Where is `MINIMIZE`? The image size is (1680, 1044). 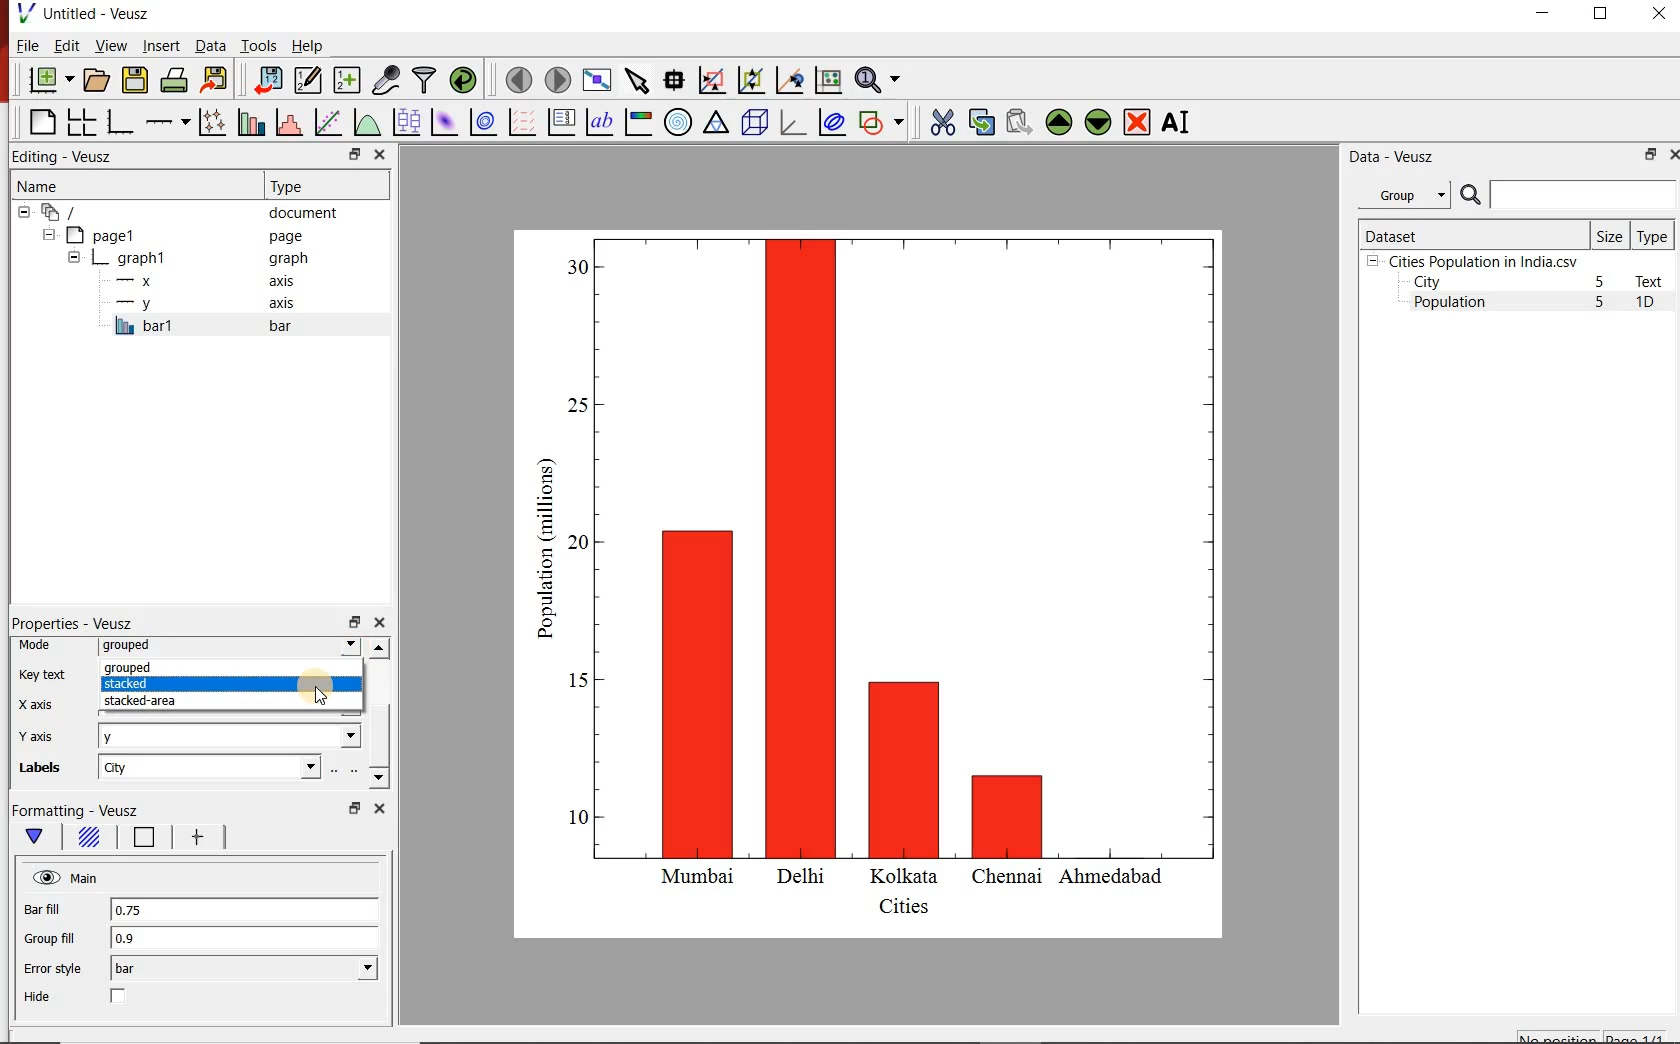 MINIMIZE is located at coordinates (1544, 13).